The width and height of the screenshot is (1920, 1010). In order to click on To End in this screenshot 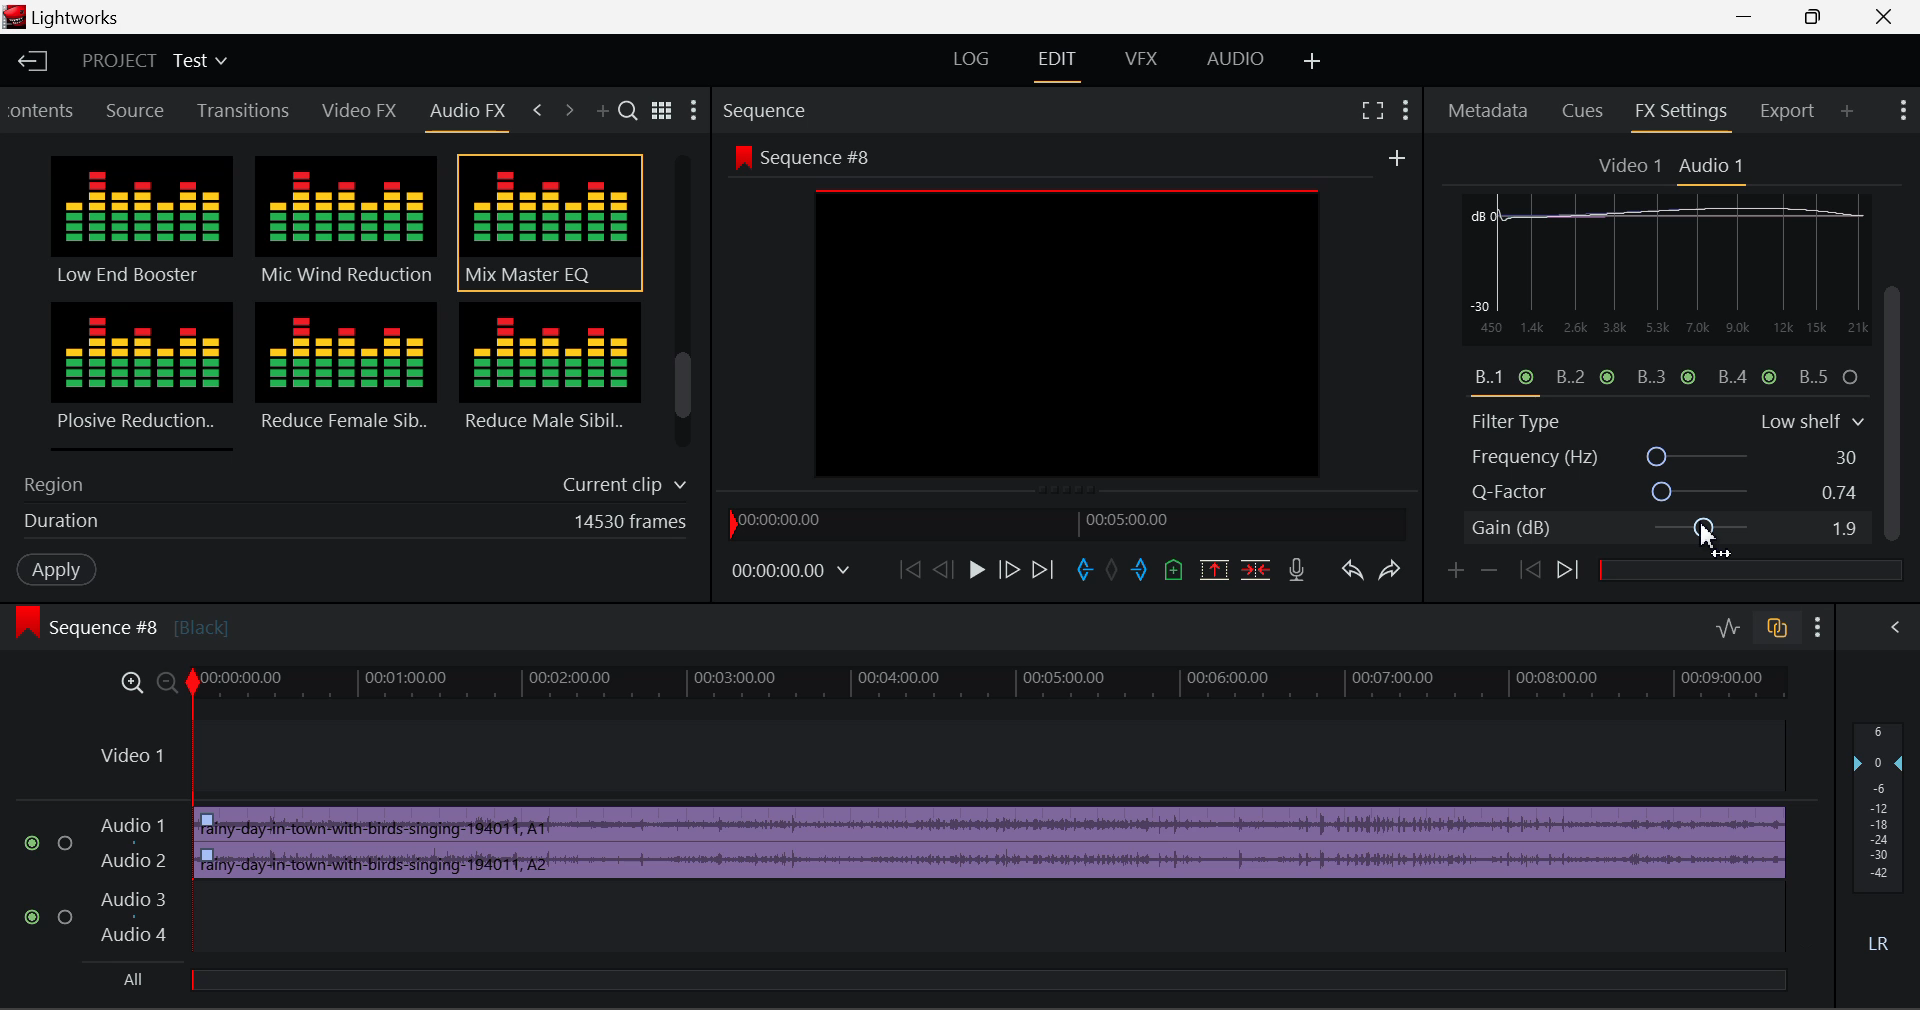, I will do `click(1048, 572)`.